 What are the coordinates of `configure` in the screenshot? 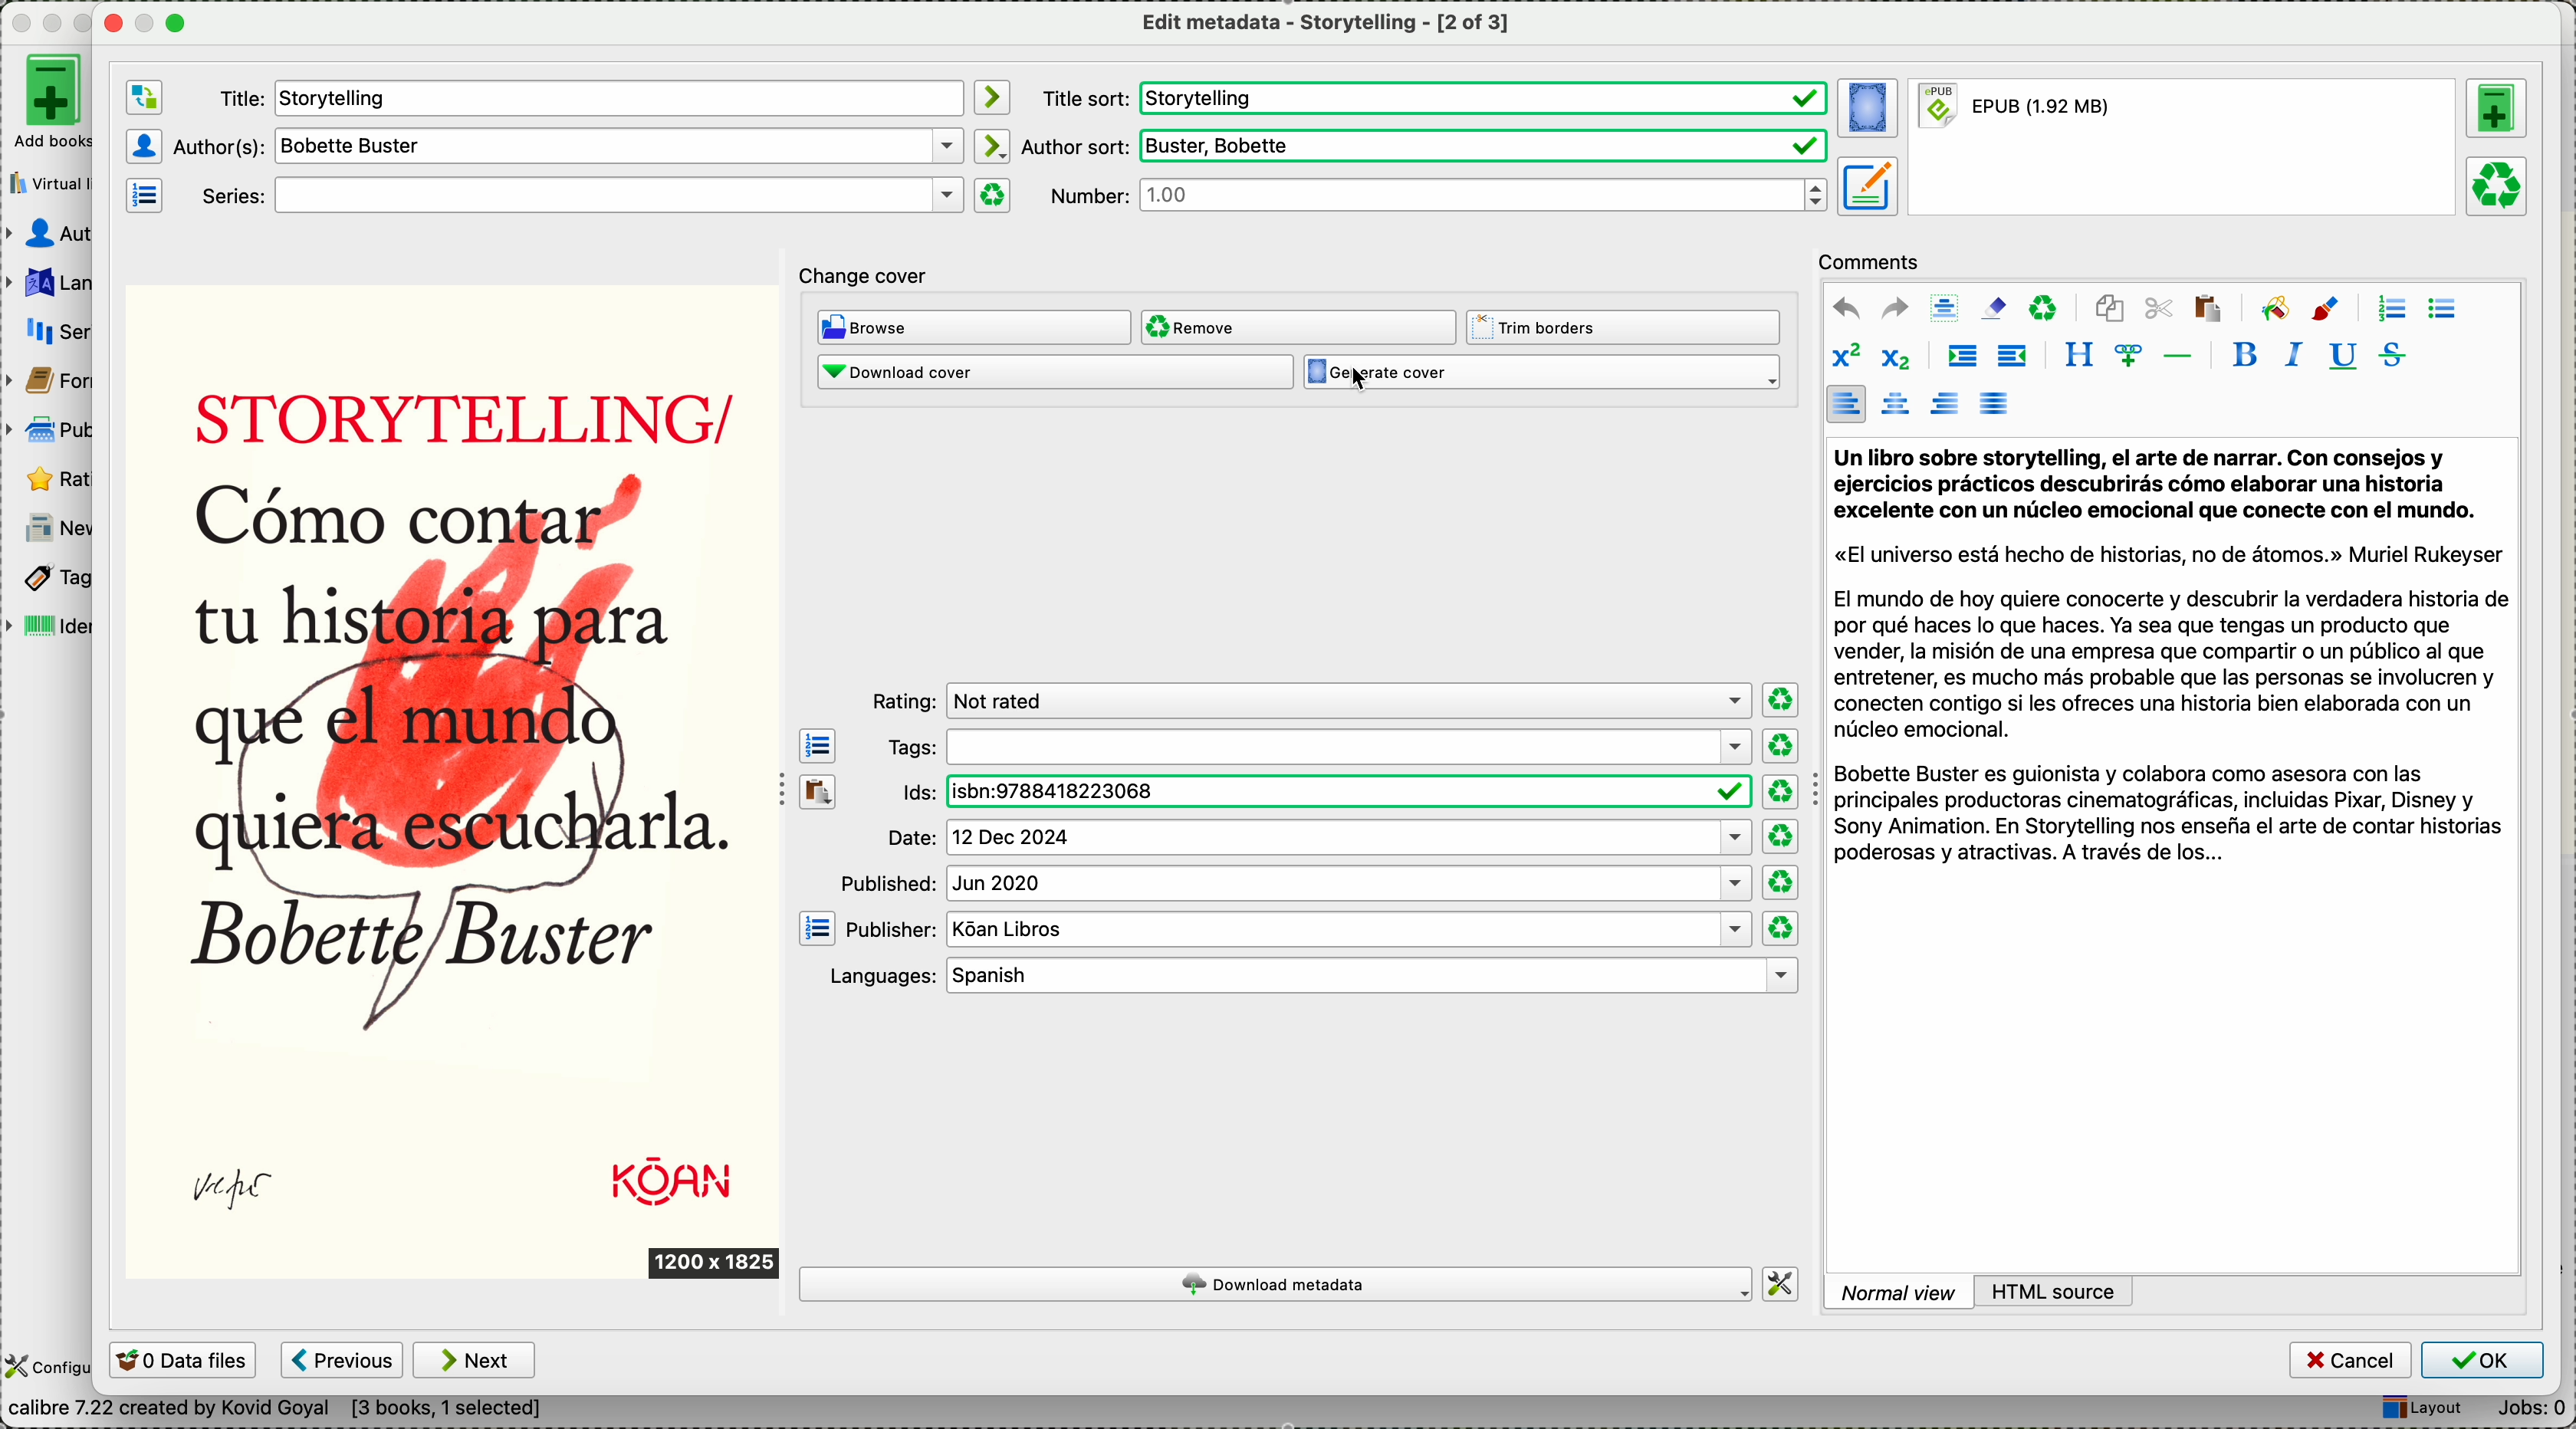 It's located at (48, 1367).